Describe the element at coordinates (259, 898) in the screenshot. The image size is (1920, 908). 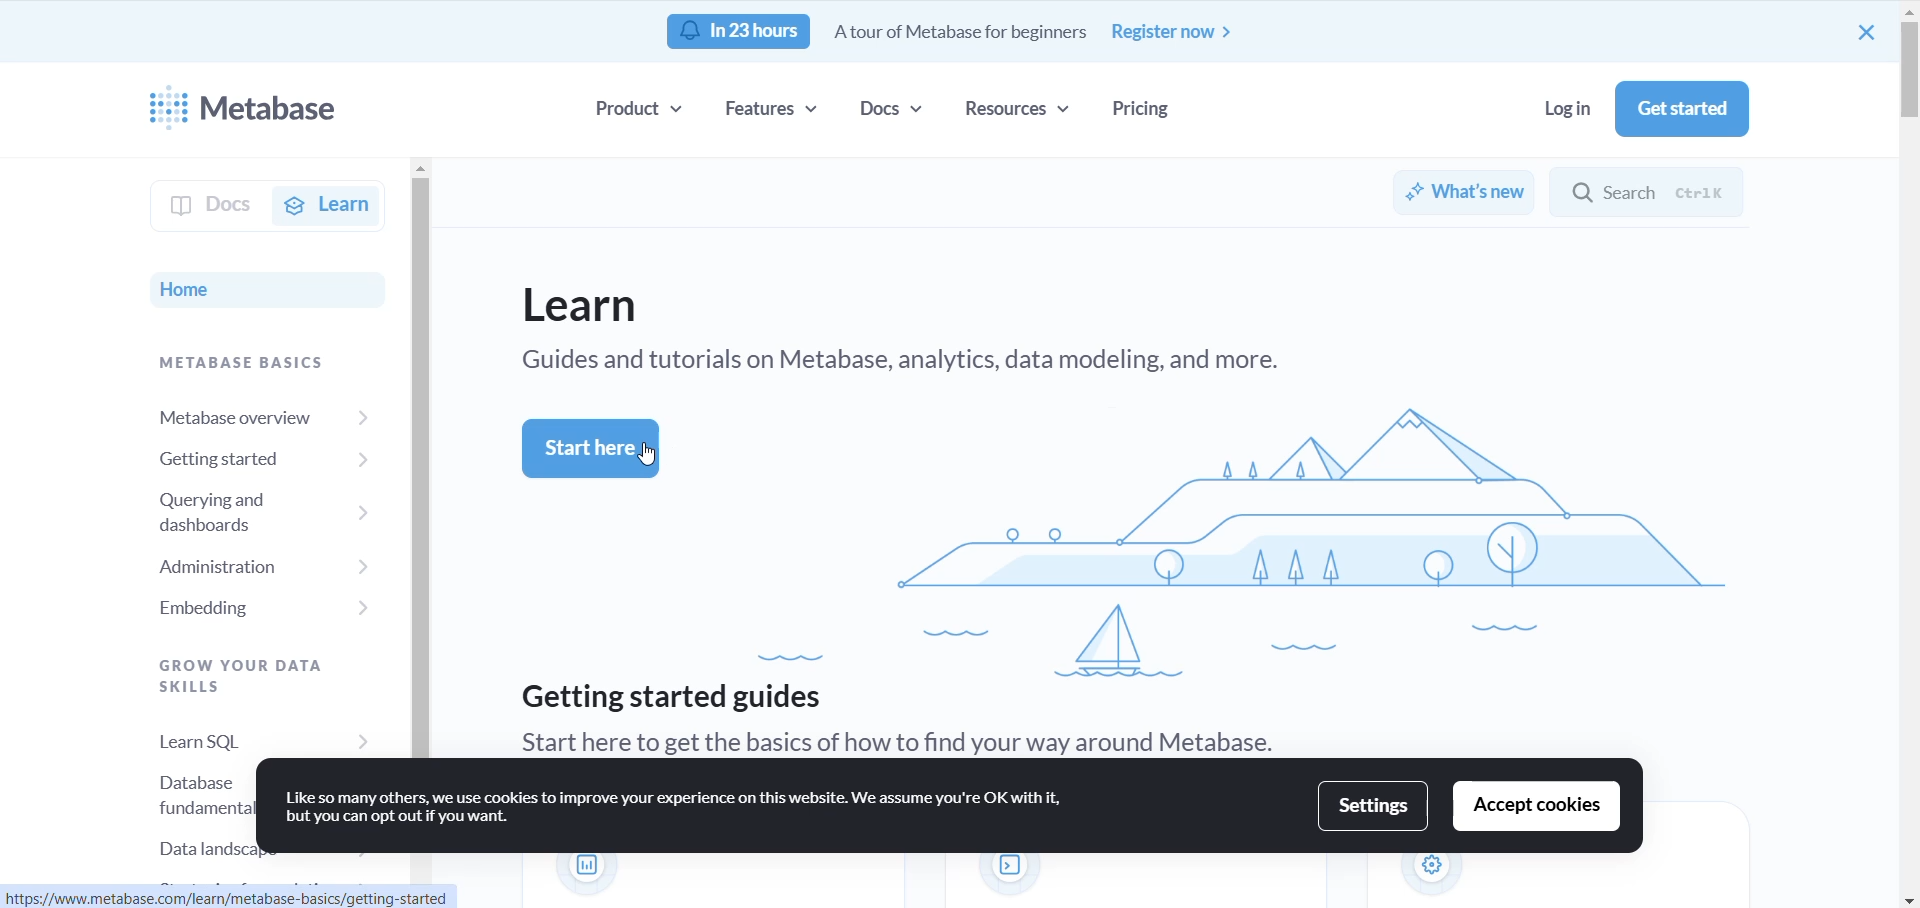
I see `URL` at that location.